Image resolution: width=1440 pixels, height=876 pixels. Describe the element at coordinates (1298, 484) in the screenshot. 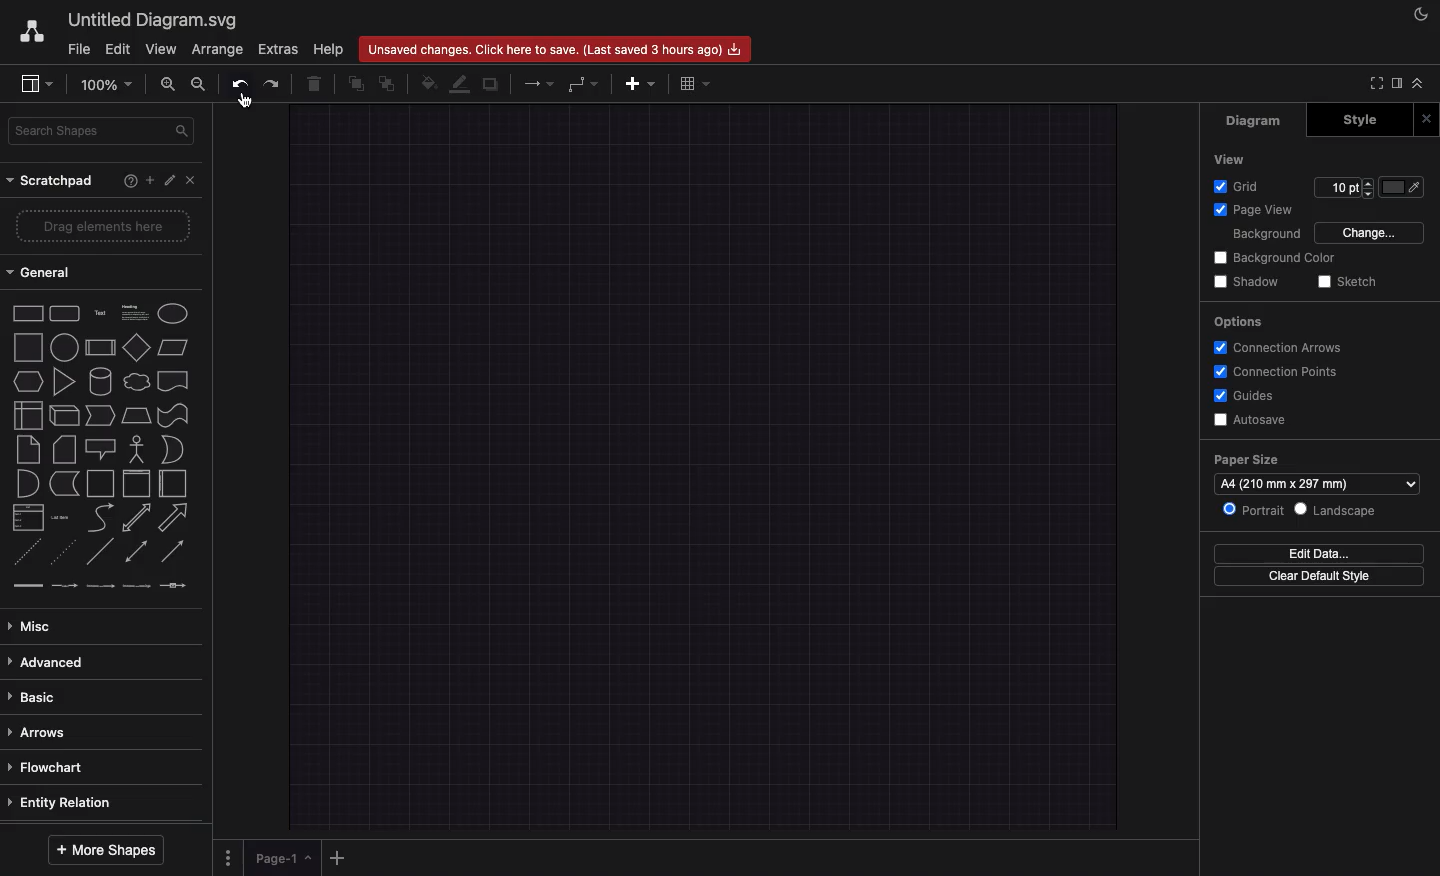

I see `A4 (210 mm x 297 mm)` at that location.